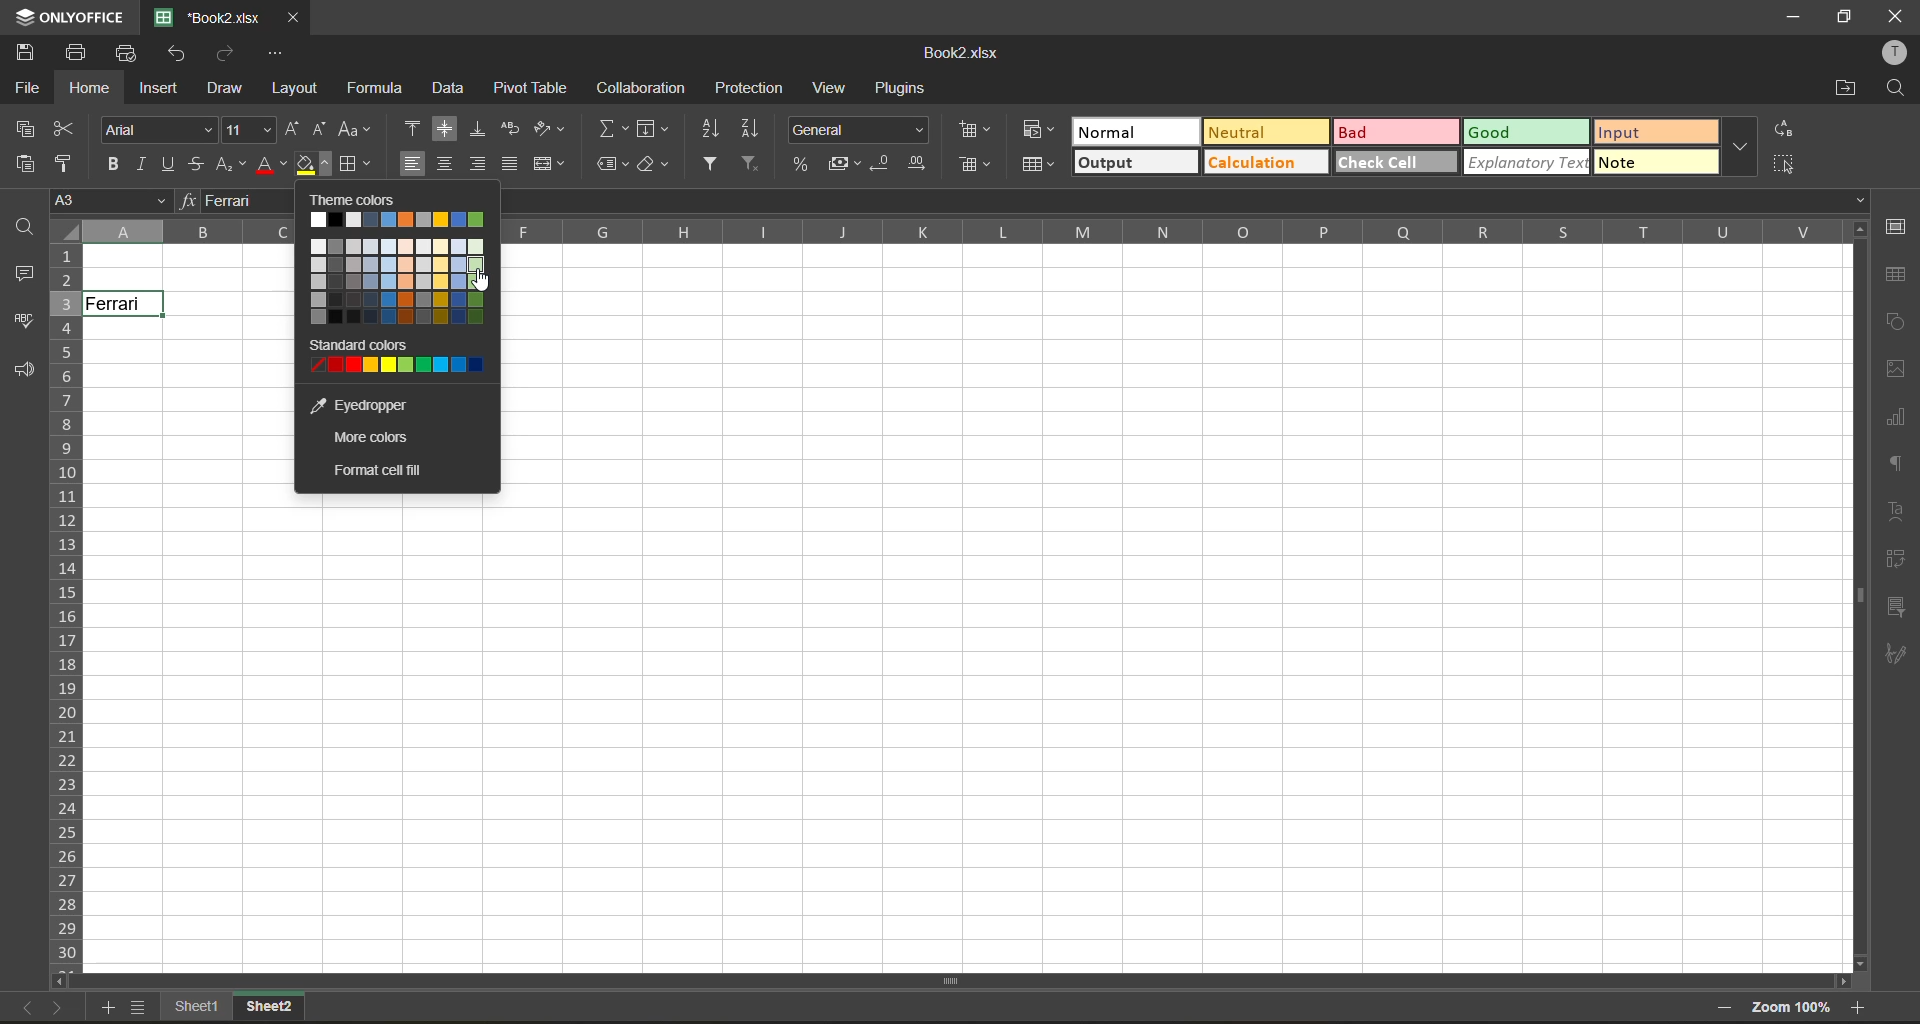 The height and width of the screenshot is (1024, 1920). I want to click on decrement size, so click(323, 129).